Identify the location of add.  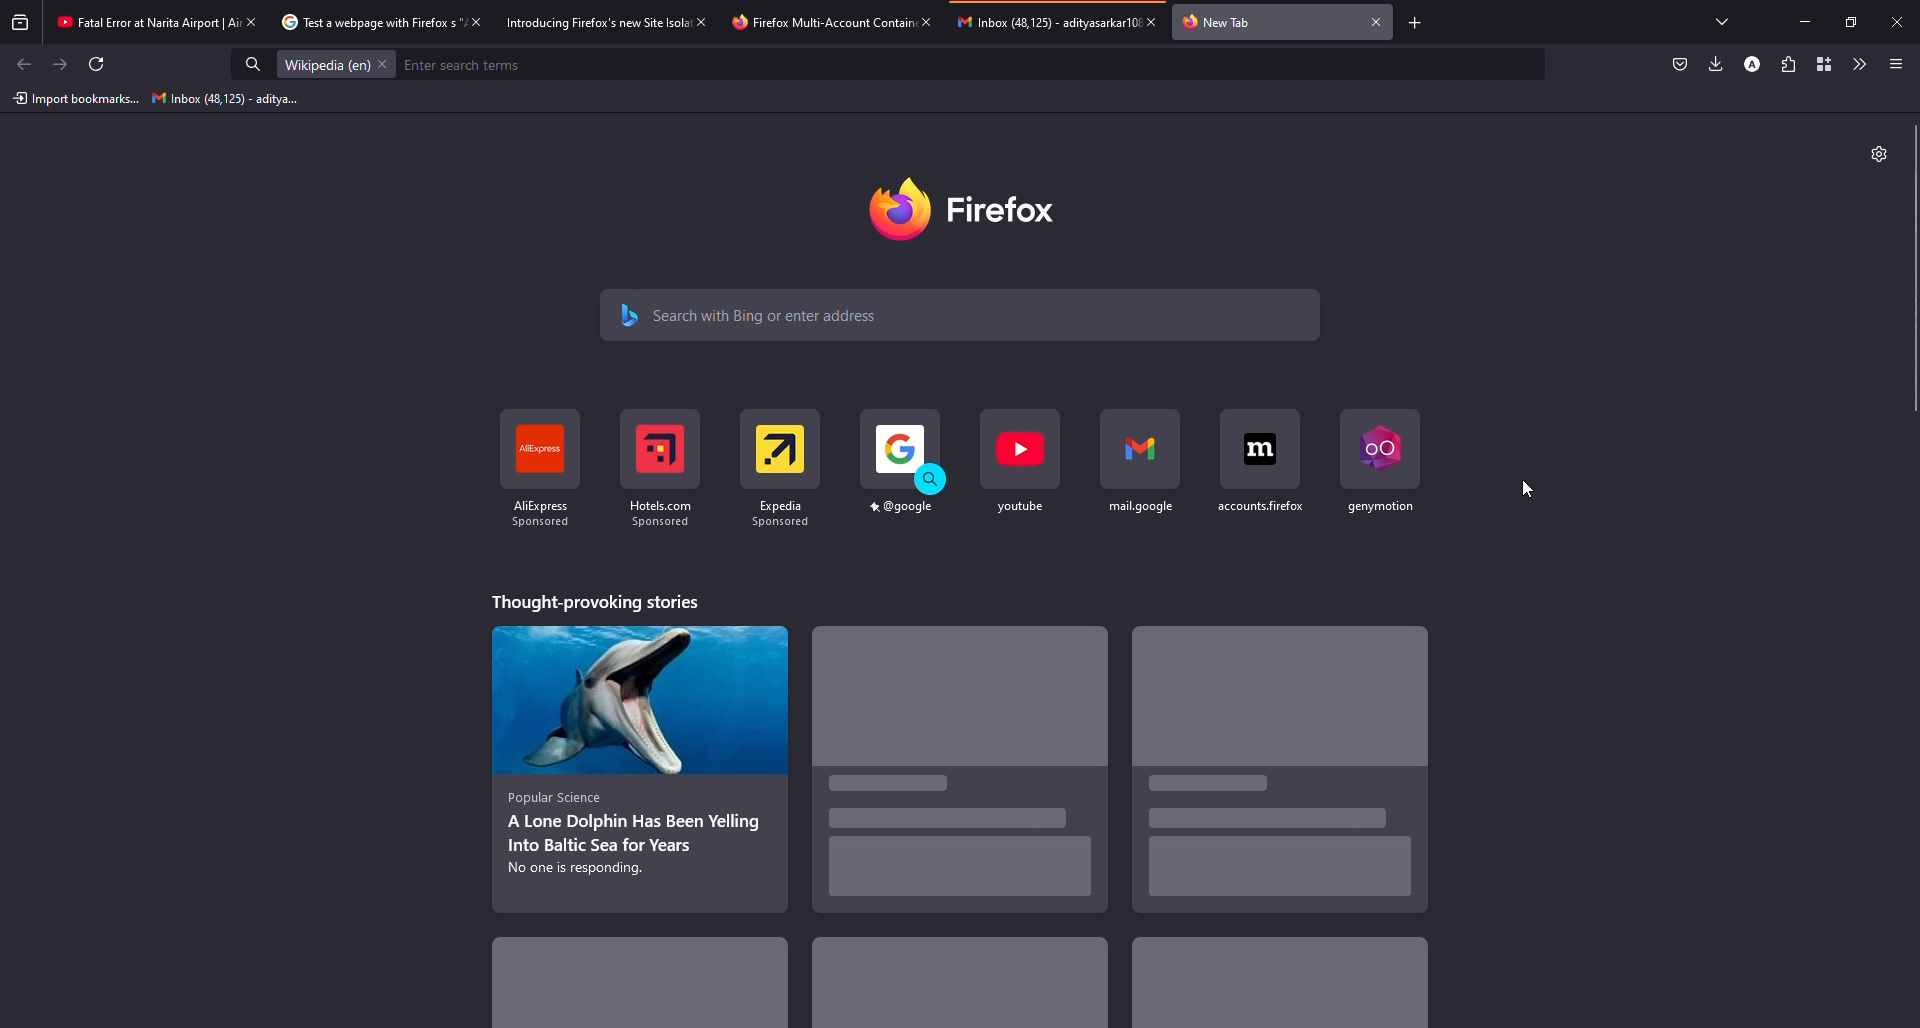
(1417, 23).